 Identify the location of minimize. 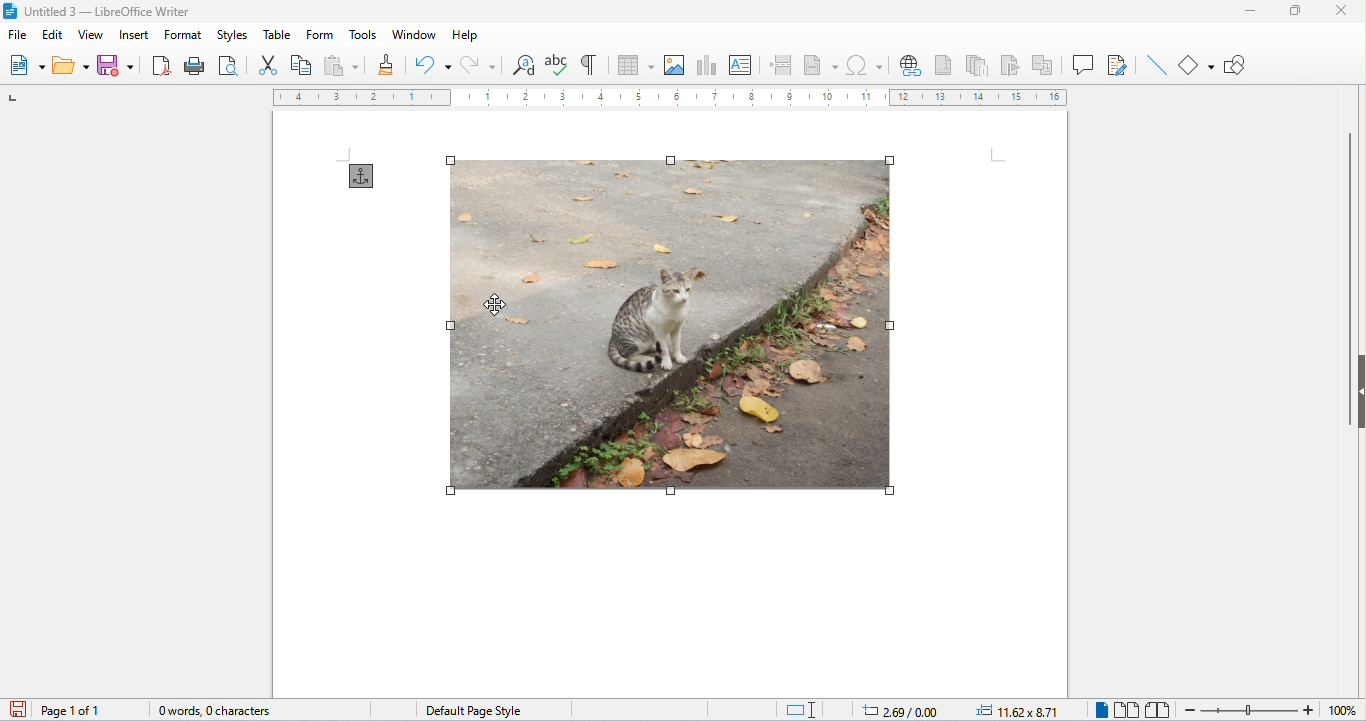
(1247, 14).